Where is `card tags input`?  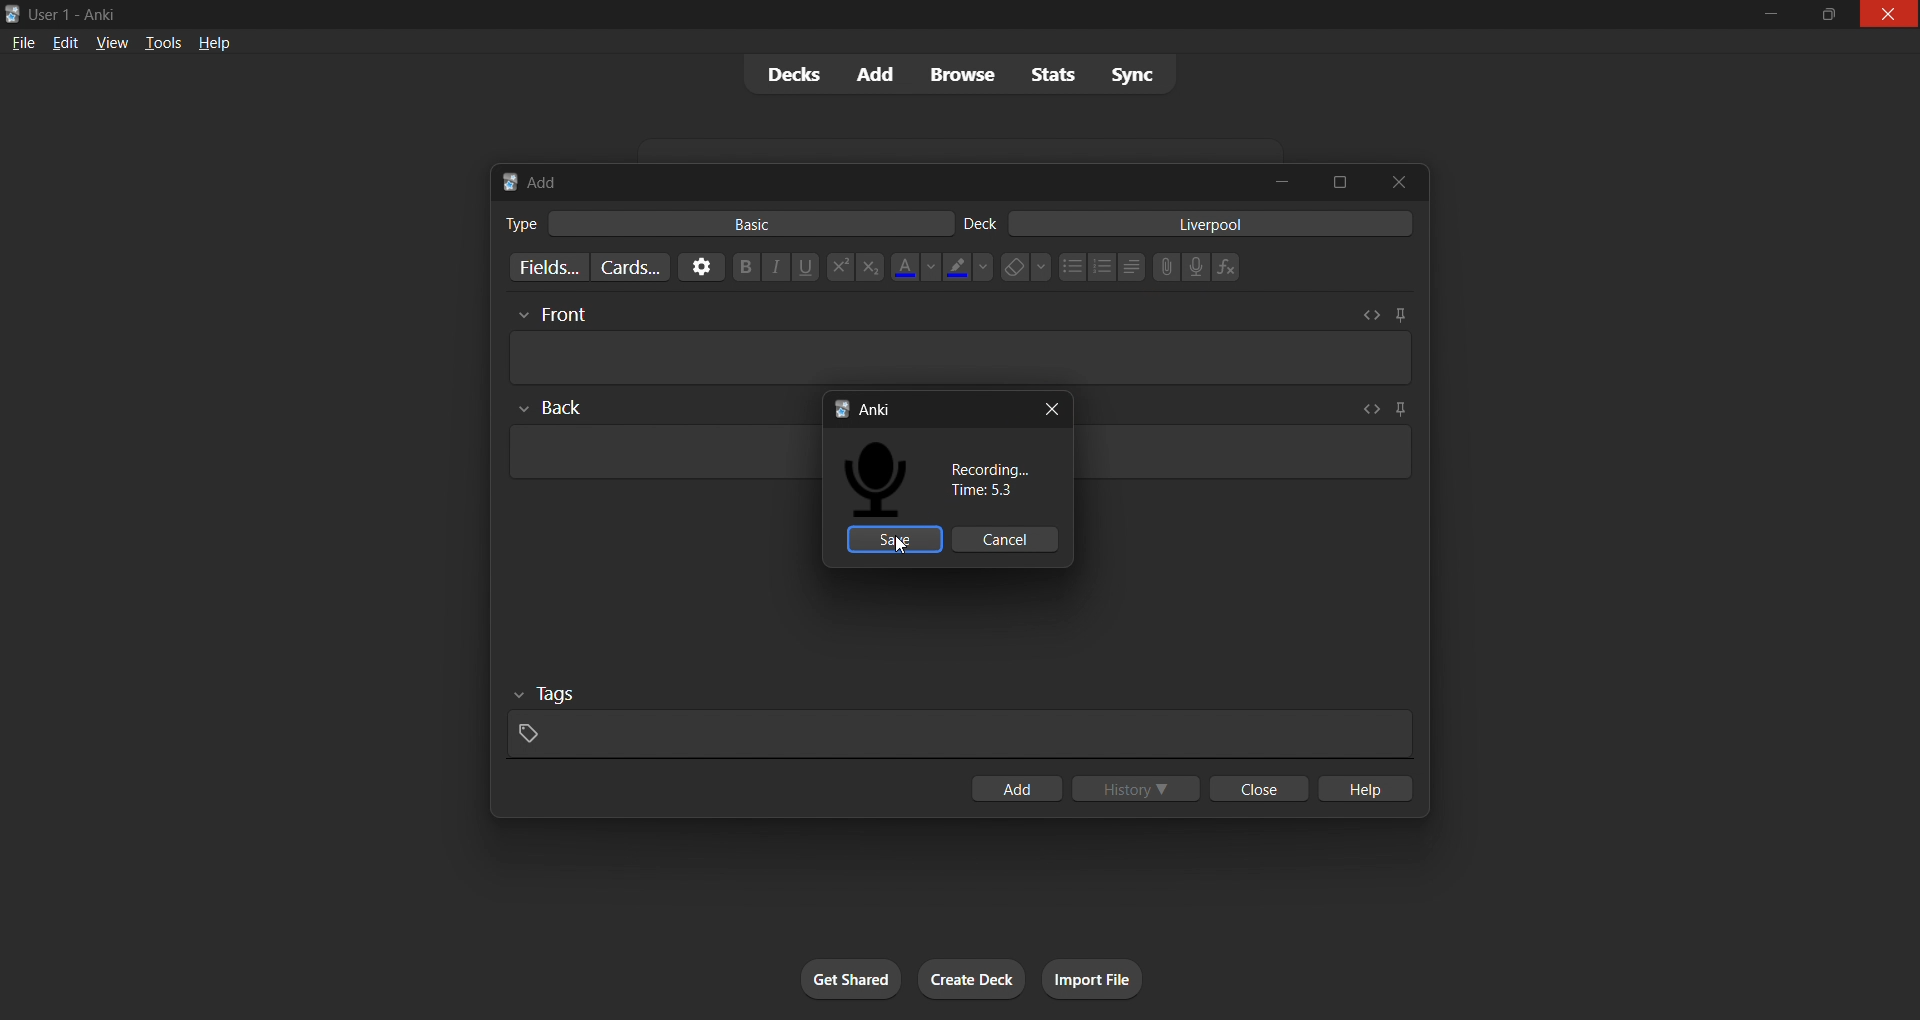 card tags input is located at coordinates (955, 721).